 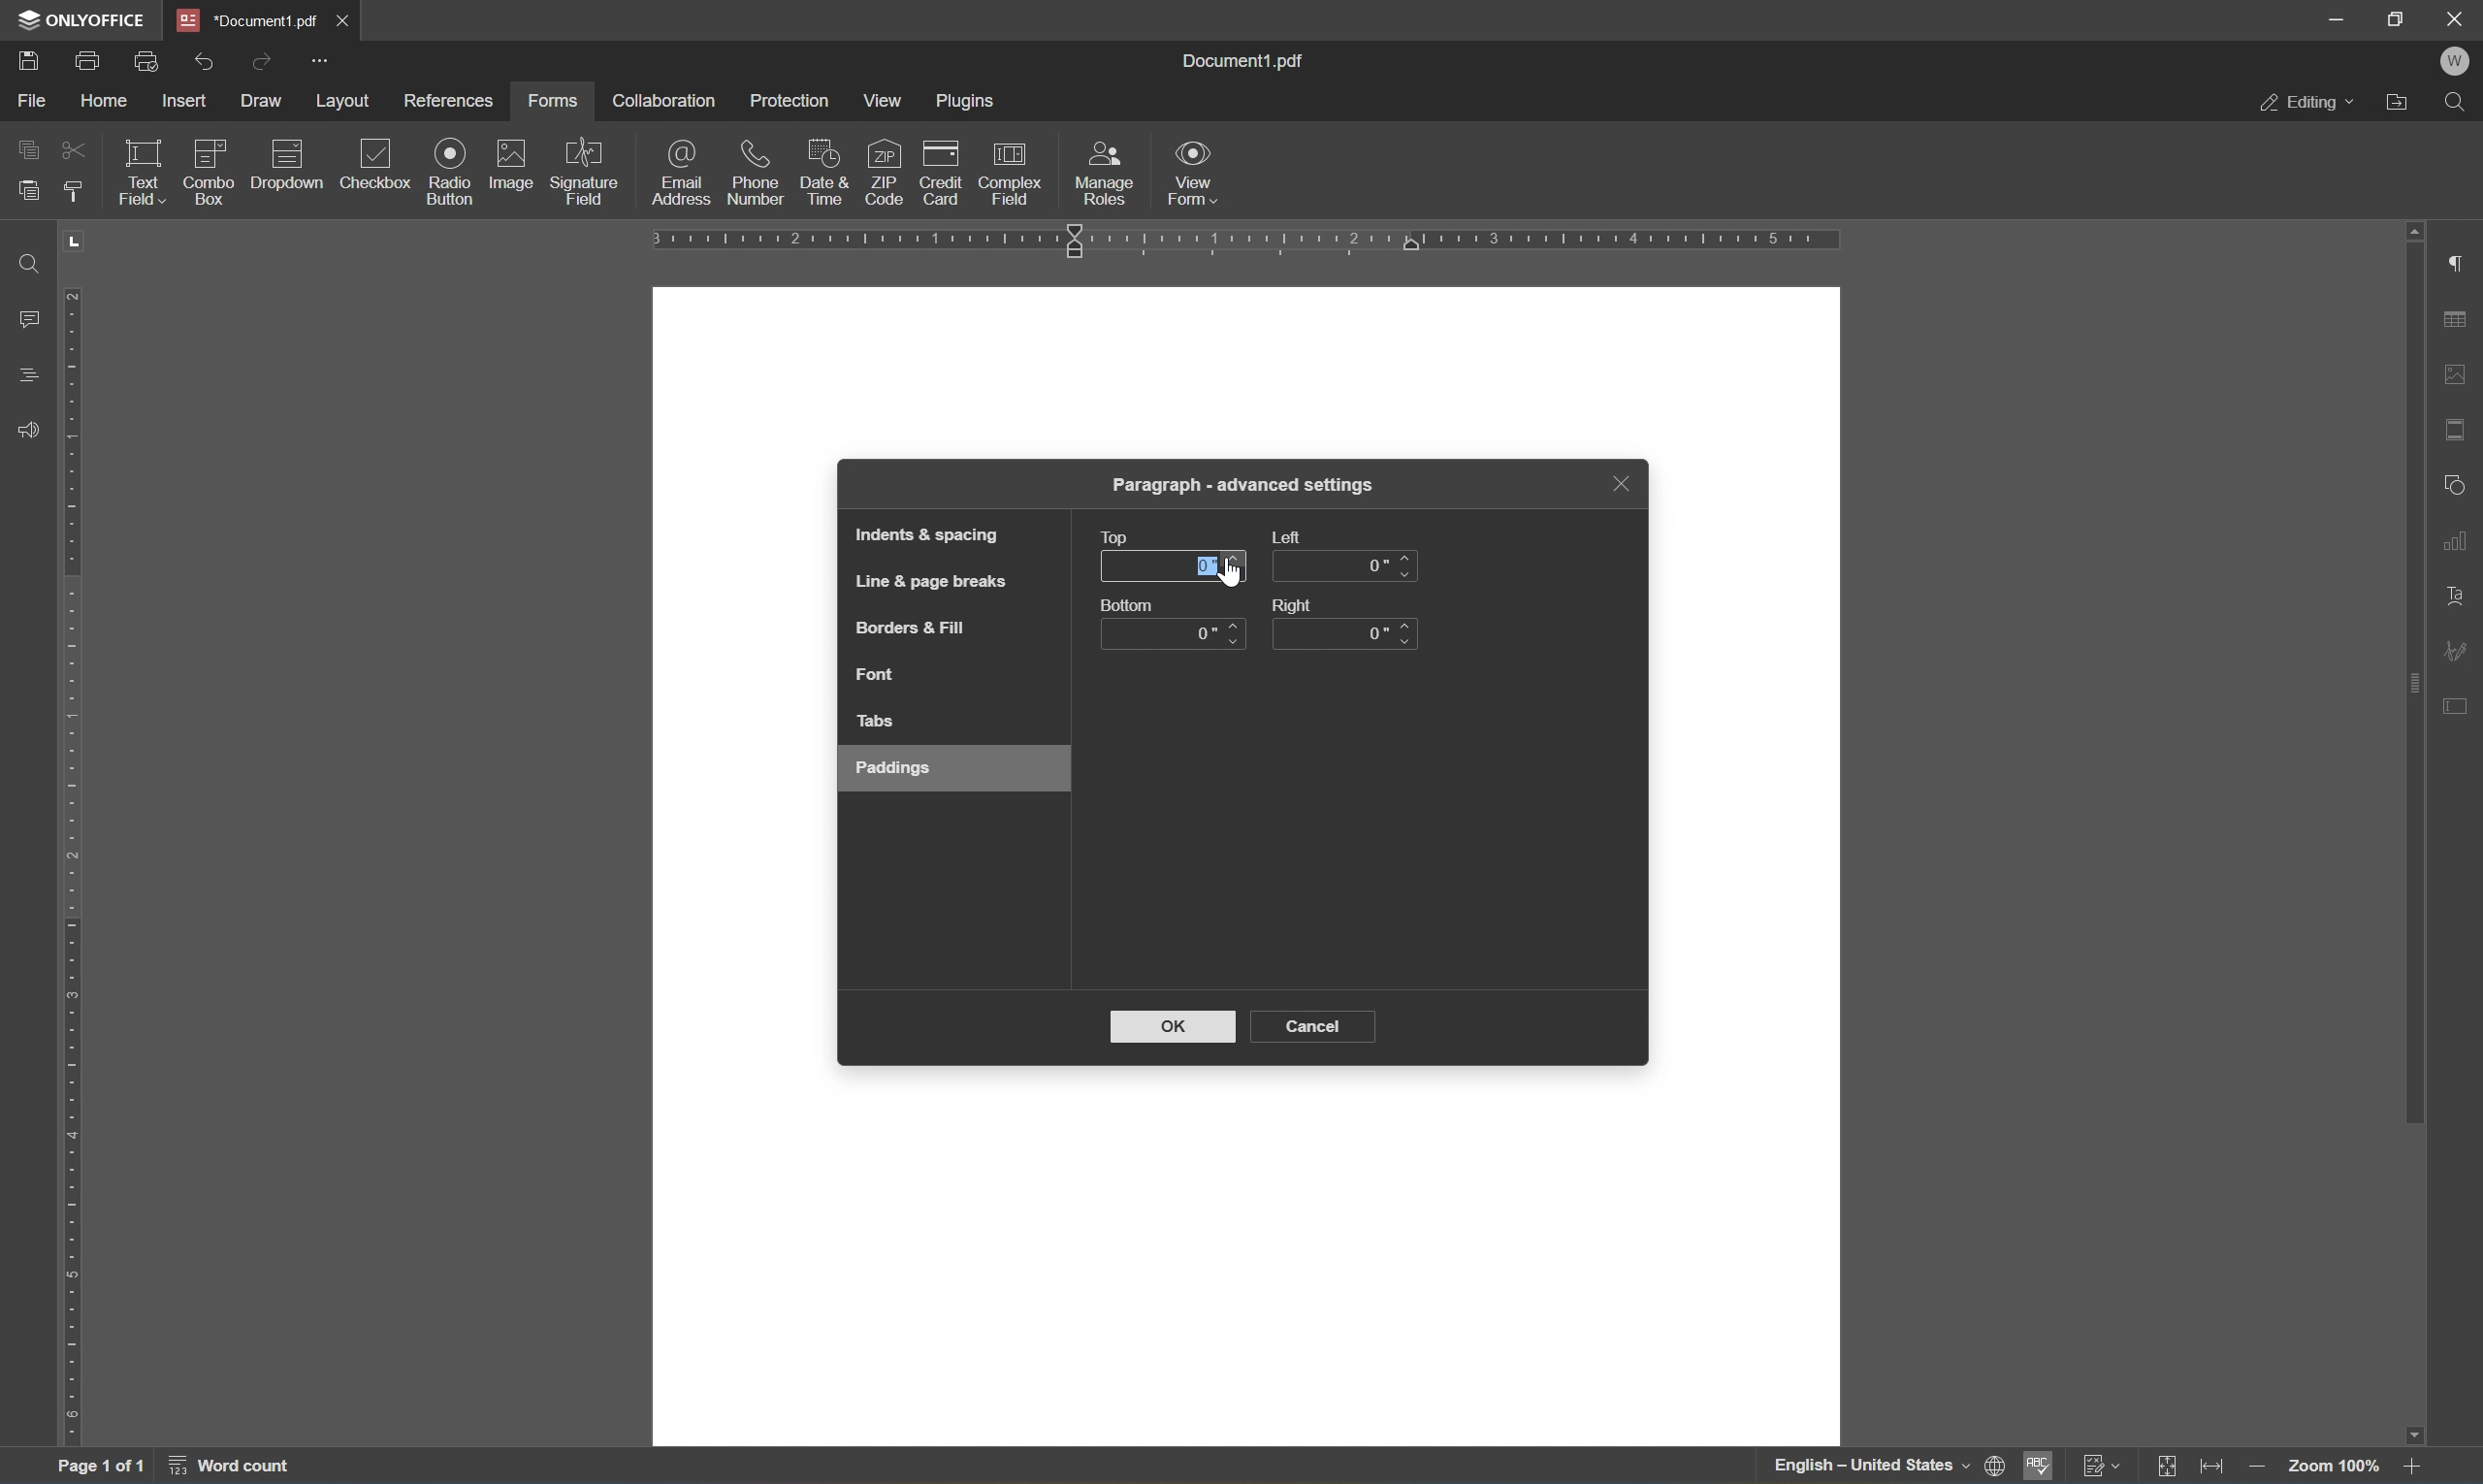 What do you see at coordinates (23, 262) in the screenshot?
I see `find` at bounding box center [23, 262].